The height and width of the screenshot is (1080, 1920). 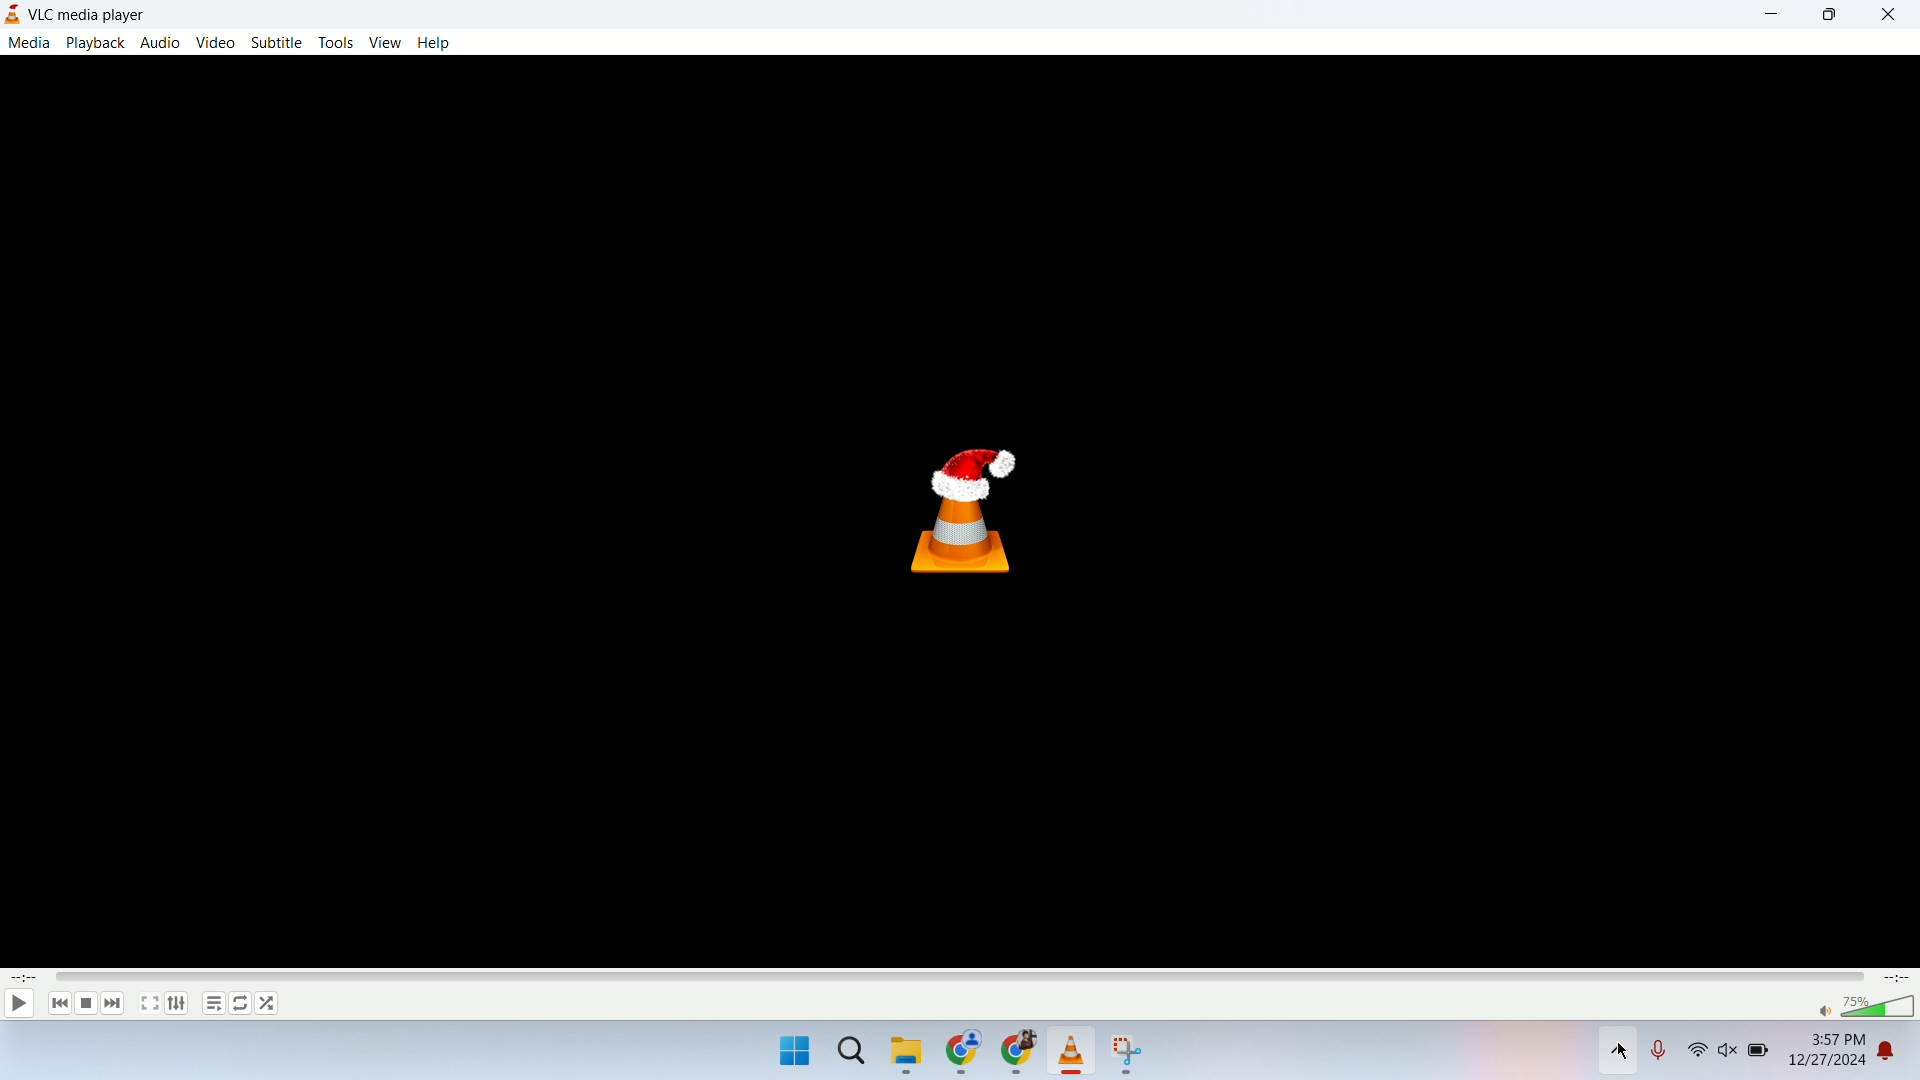 I want to click on show hidden icons, so click(x=1618, y=1055).